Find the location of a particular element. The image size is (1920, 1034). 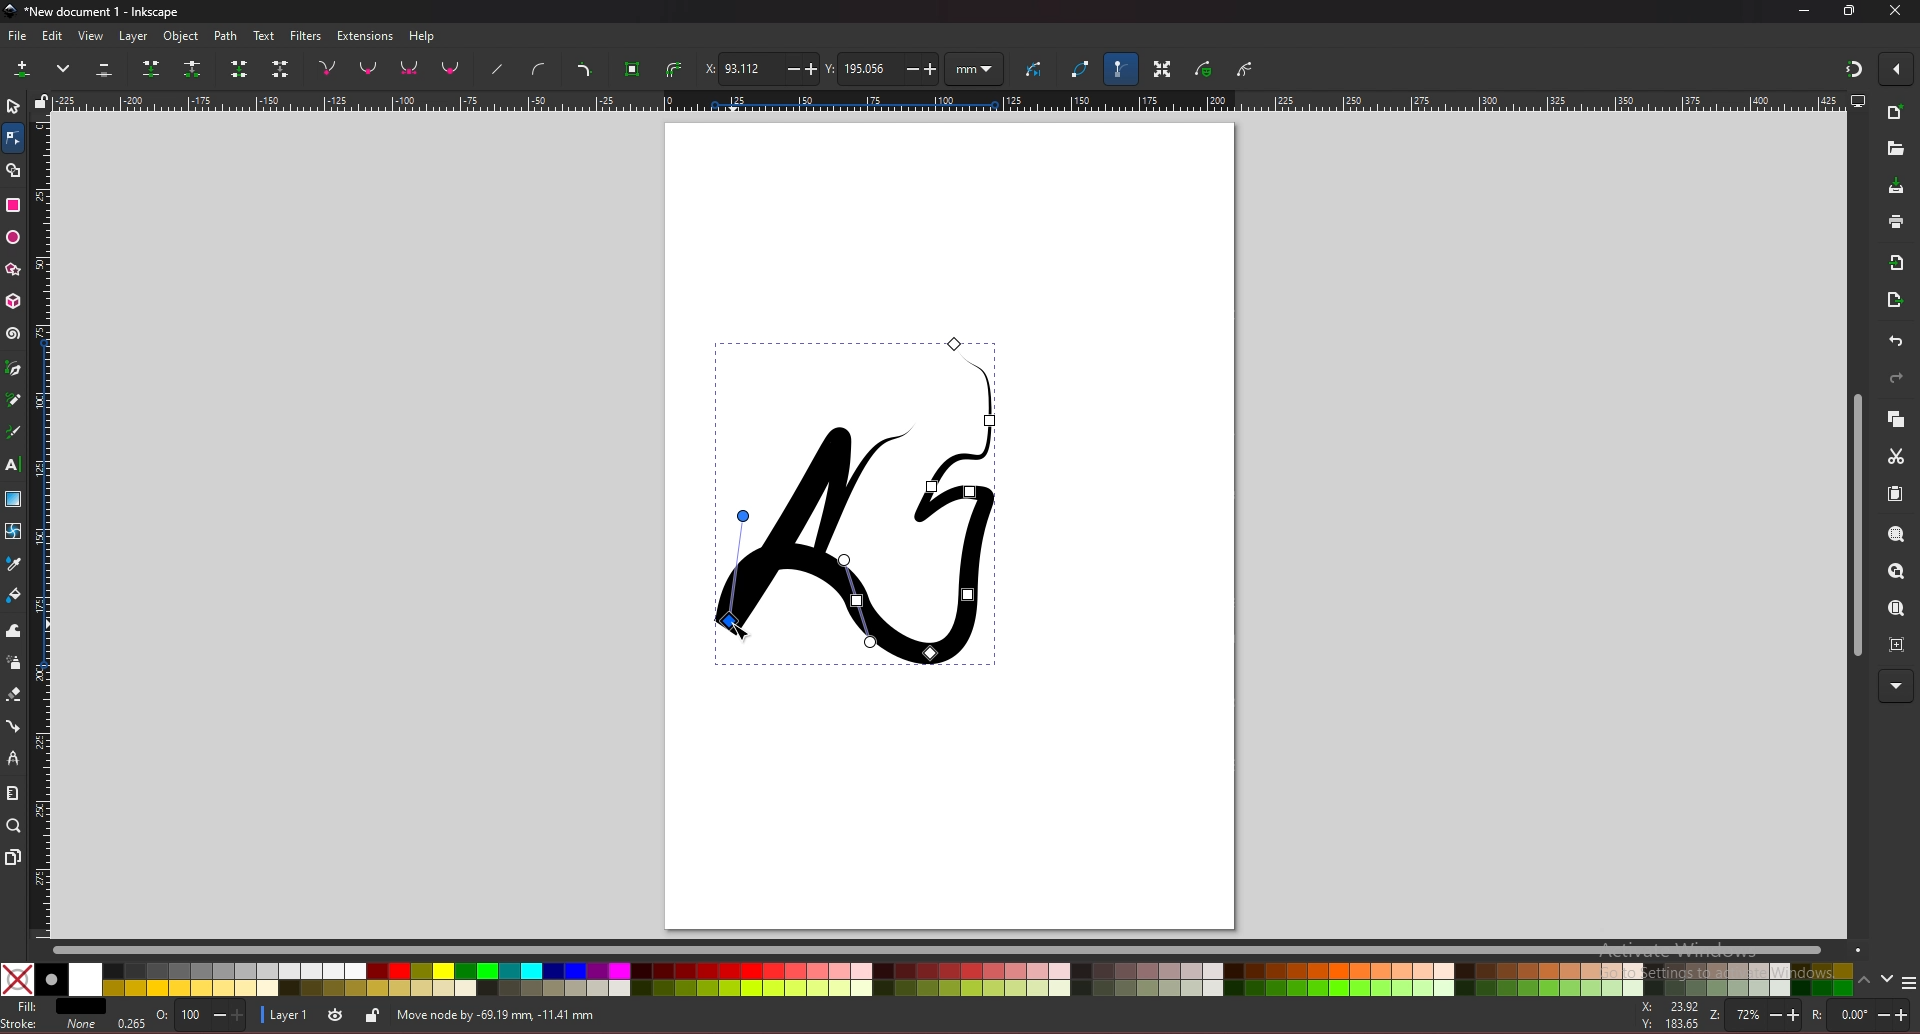

layer is located at coordinates (287, 1015).